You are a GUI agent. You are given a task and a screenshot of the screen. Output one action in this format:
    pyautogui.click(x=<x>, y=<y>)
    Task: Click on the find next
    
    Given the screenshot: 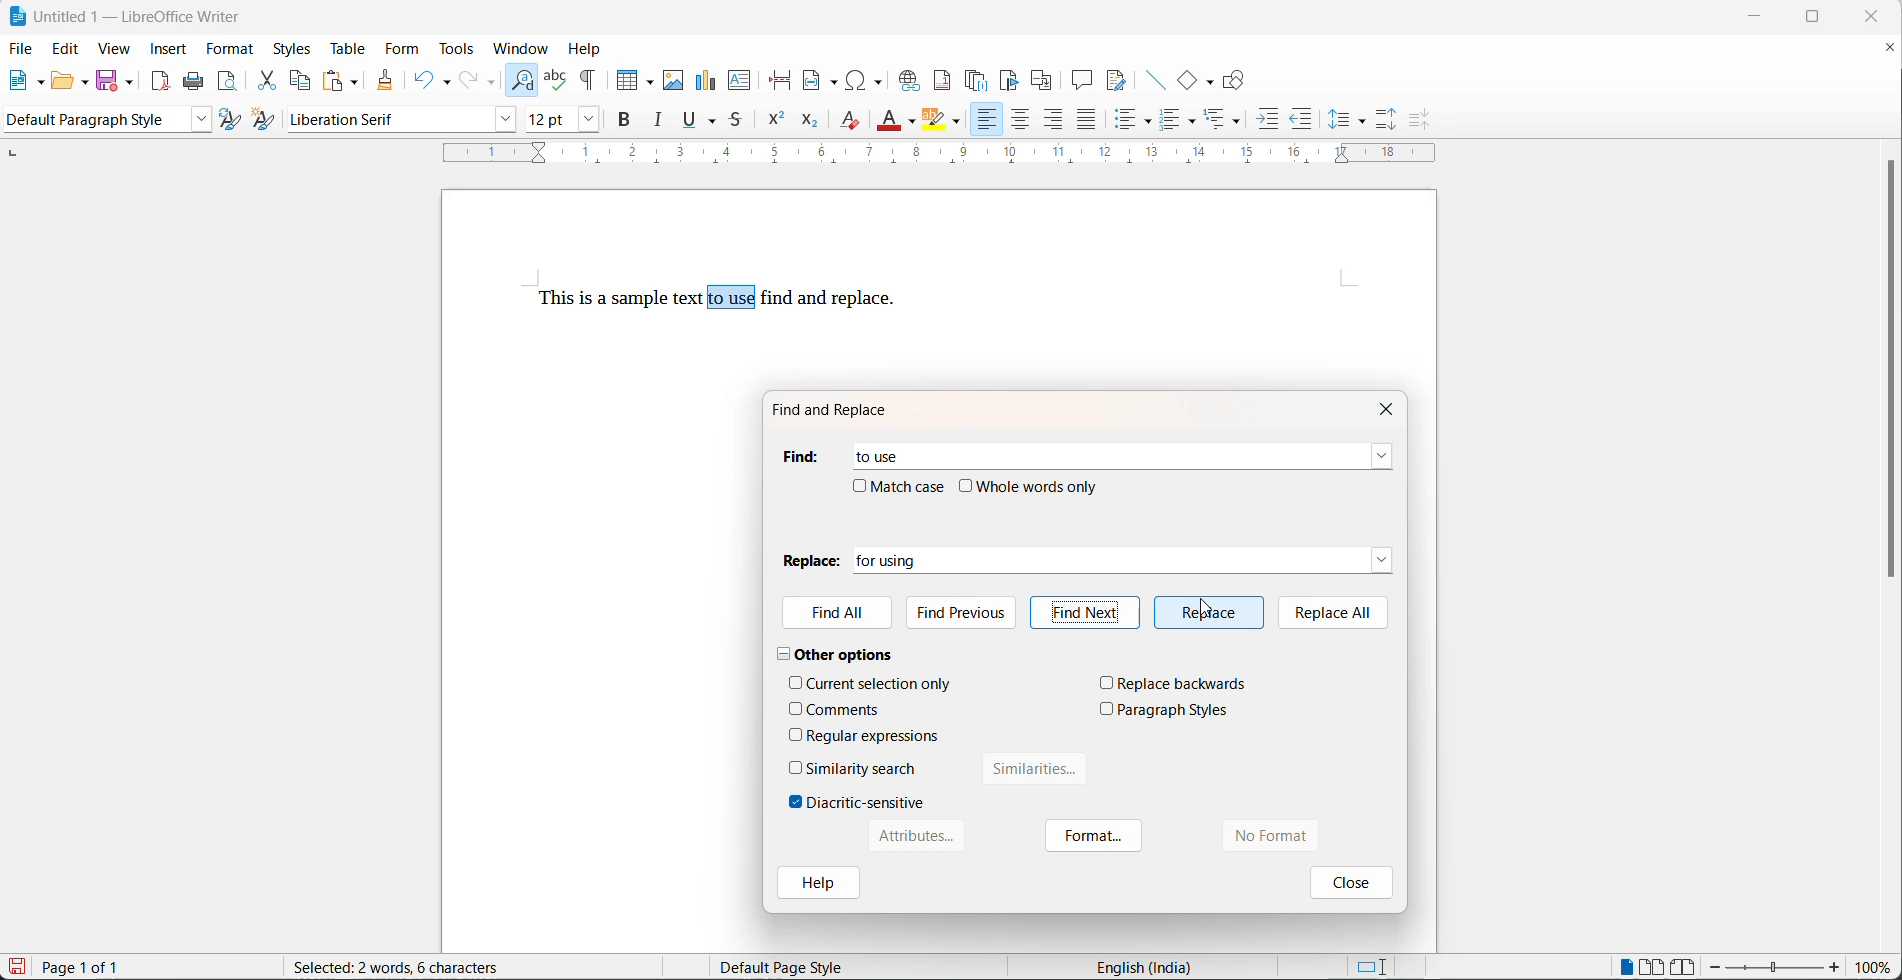 What is the action you would take?
    pyautogui.click(x=1084, y=612)
    